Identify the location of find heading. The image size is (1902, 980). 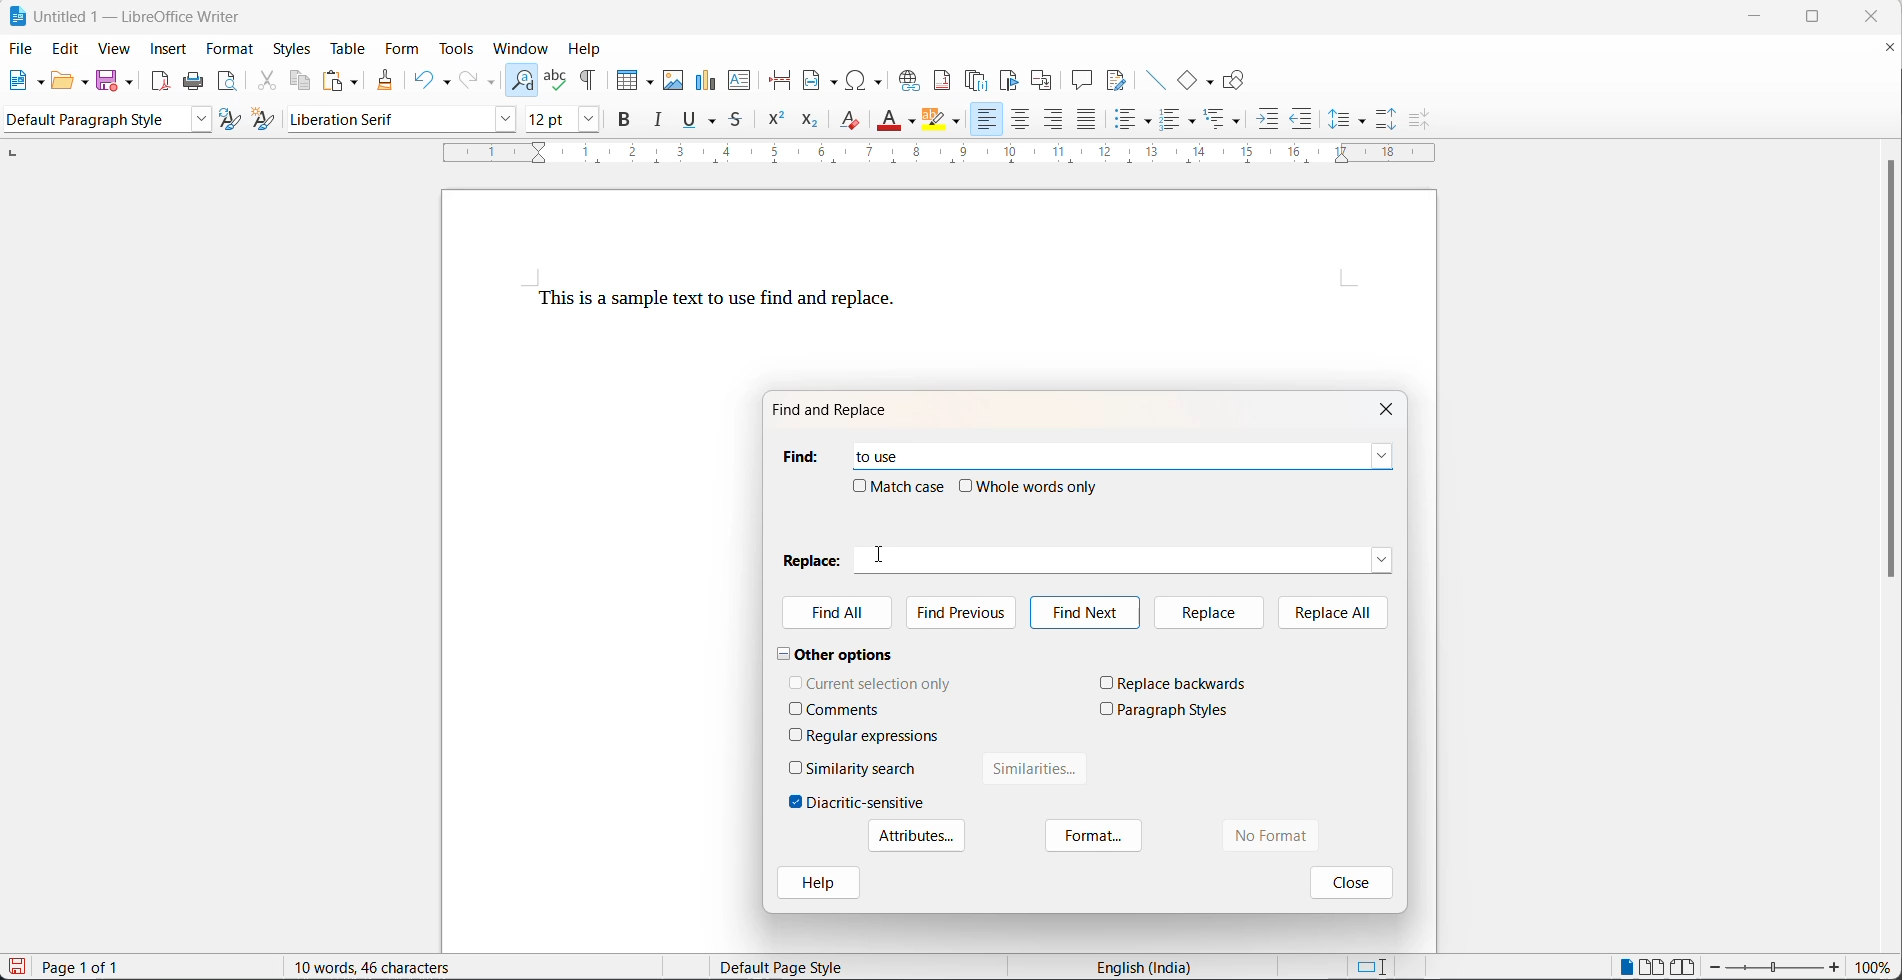
(799, 456).